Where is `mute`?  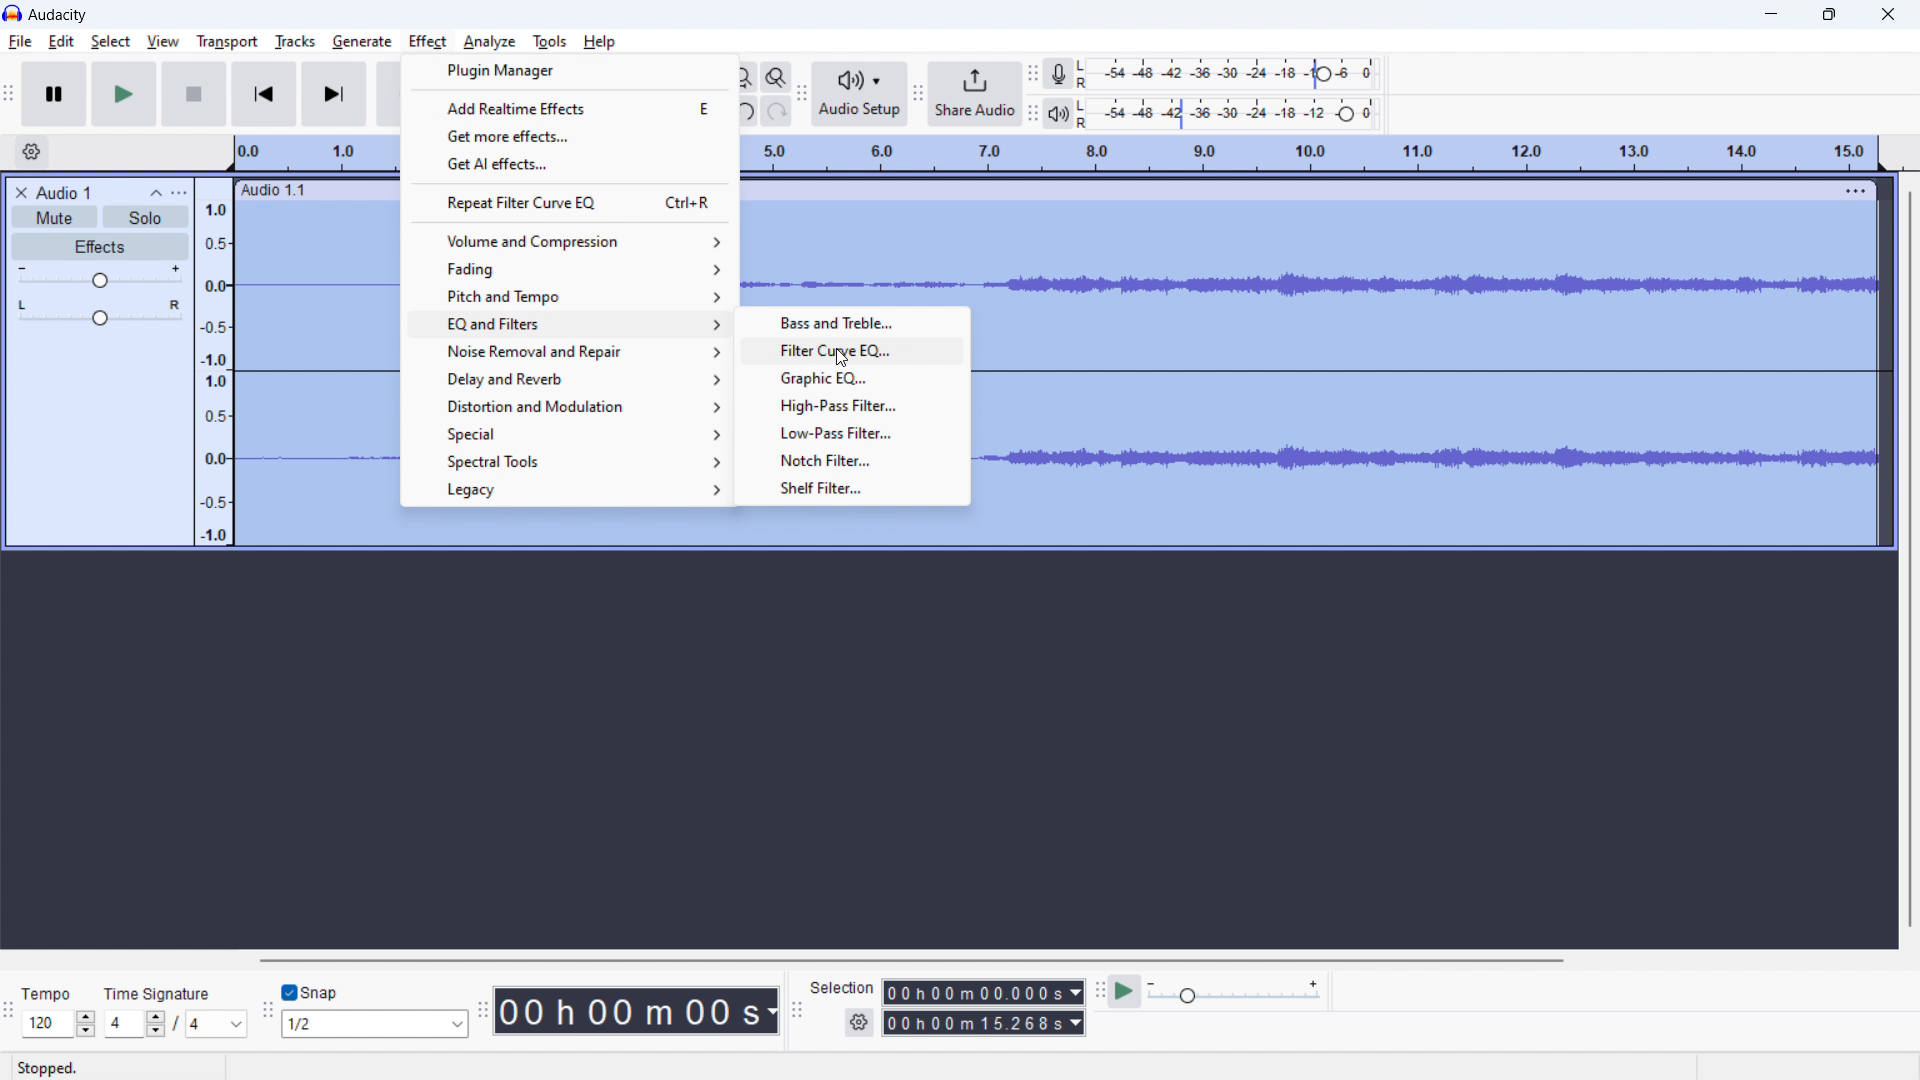
mute is located at coordinates (54, 216).